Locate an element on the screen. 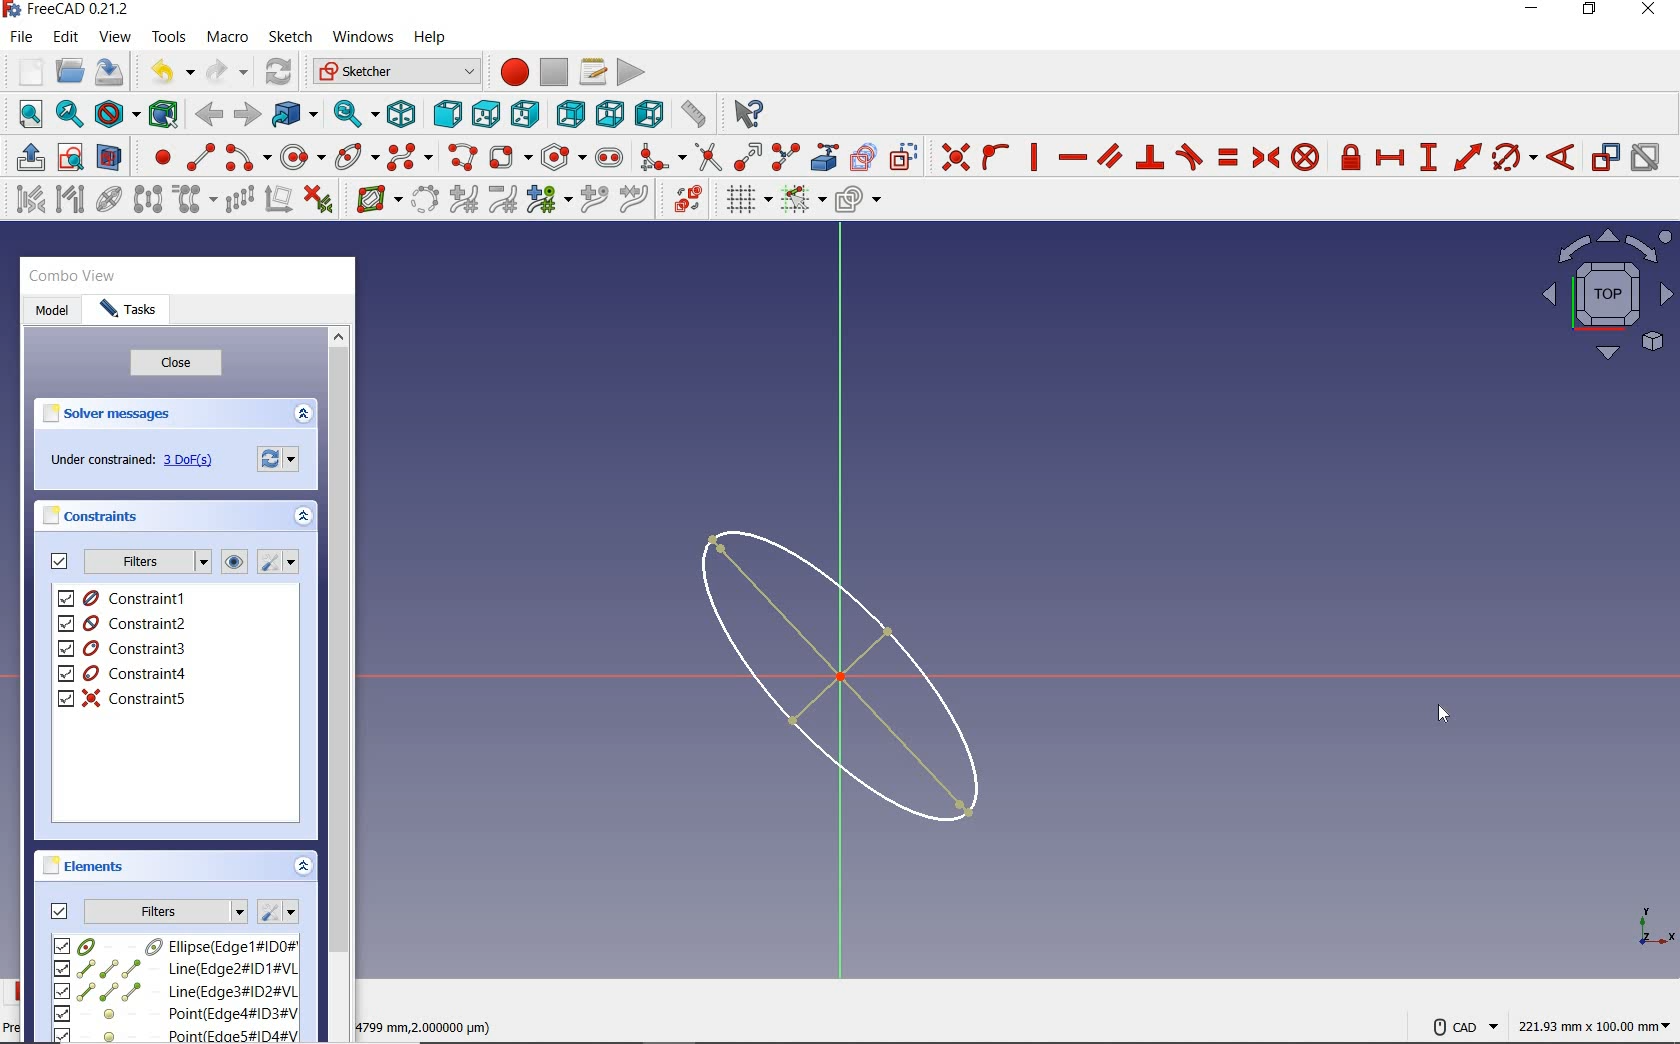 This screenshot has width=1680, height=1044. toggle snap is located at coordinates (802, 198).